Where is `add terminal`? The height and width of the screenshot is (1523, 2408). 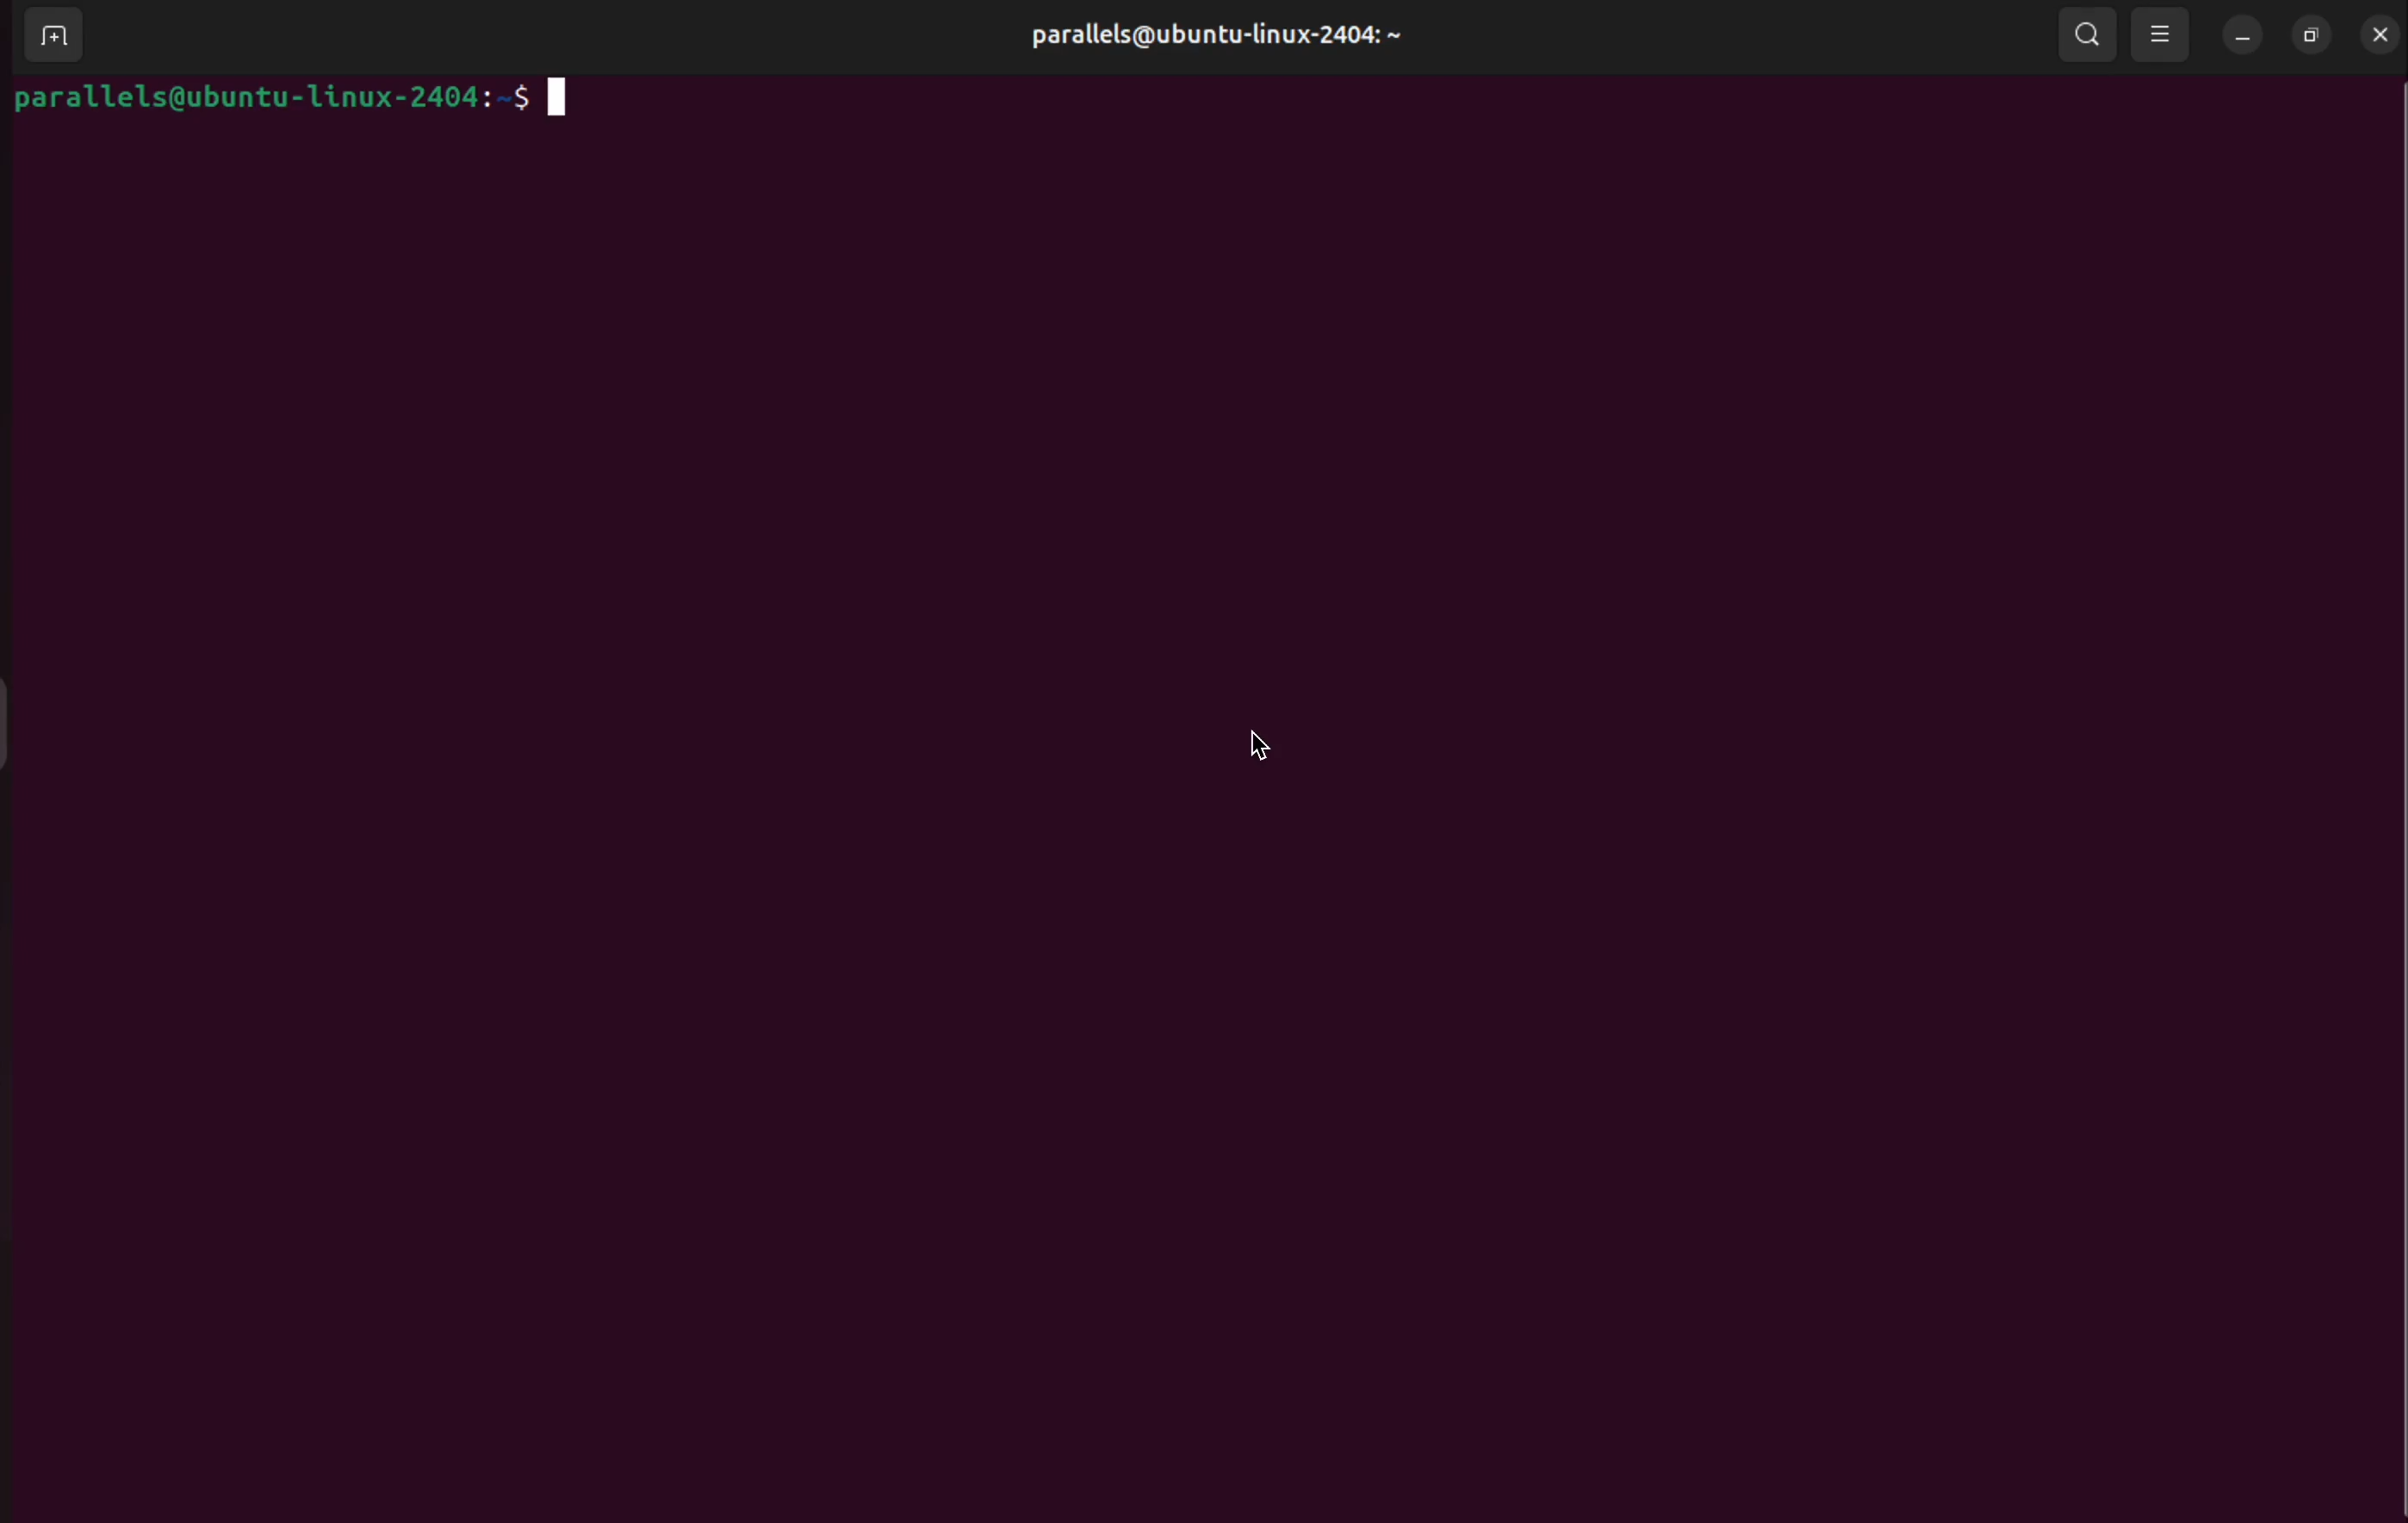
add terminal is located at coordinates (46, 39).